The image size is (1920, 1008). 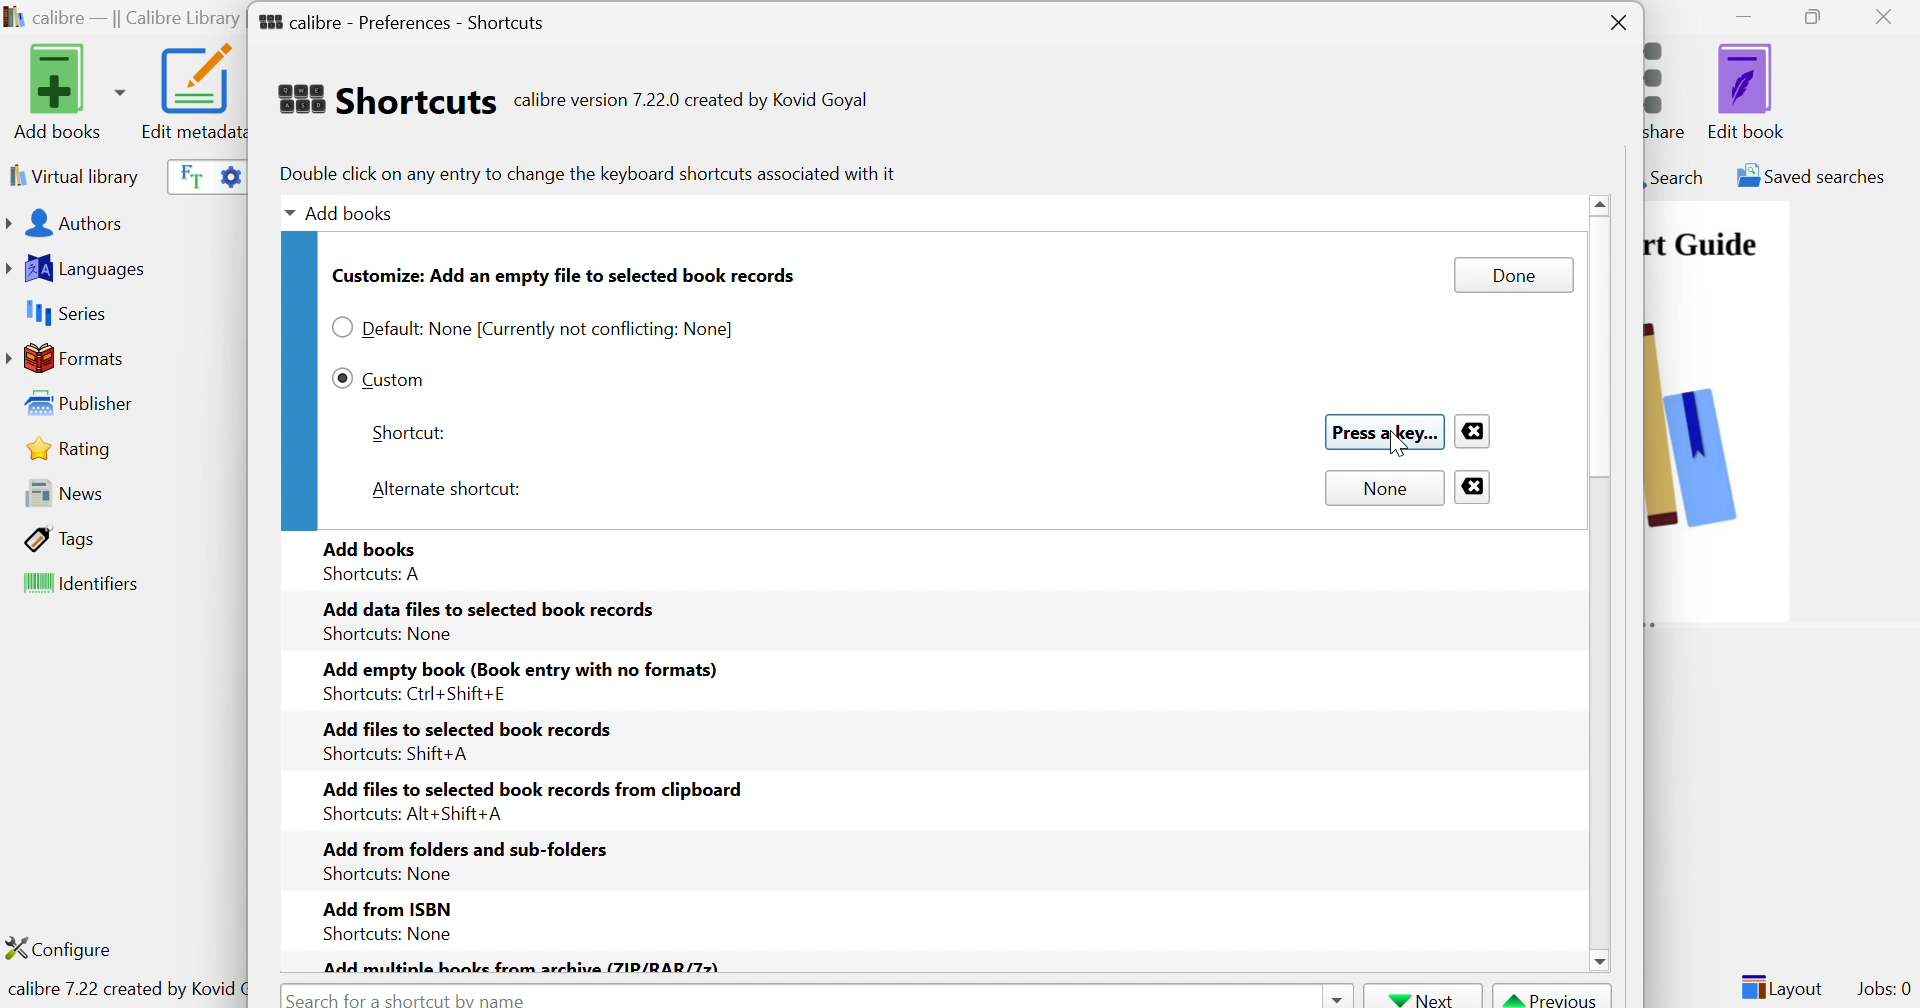 I want to click on Advanced search, so click(x=229, y=174).